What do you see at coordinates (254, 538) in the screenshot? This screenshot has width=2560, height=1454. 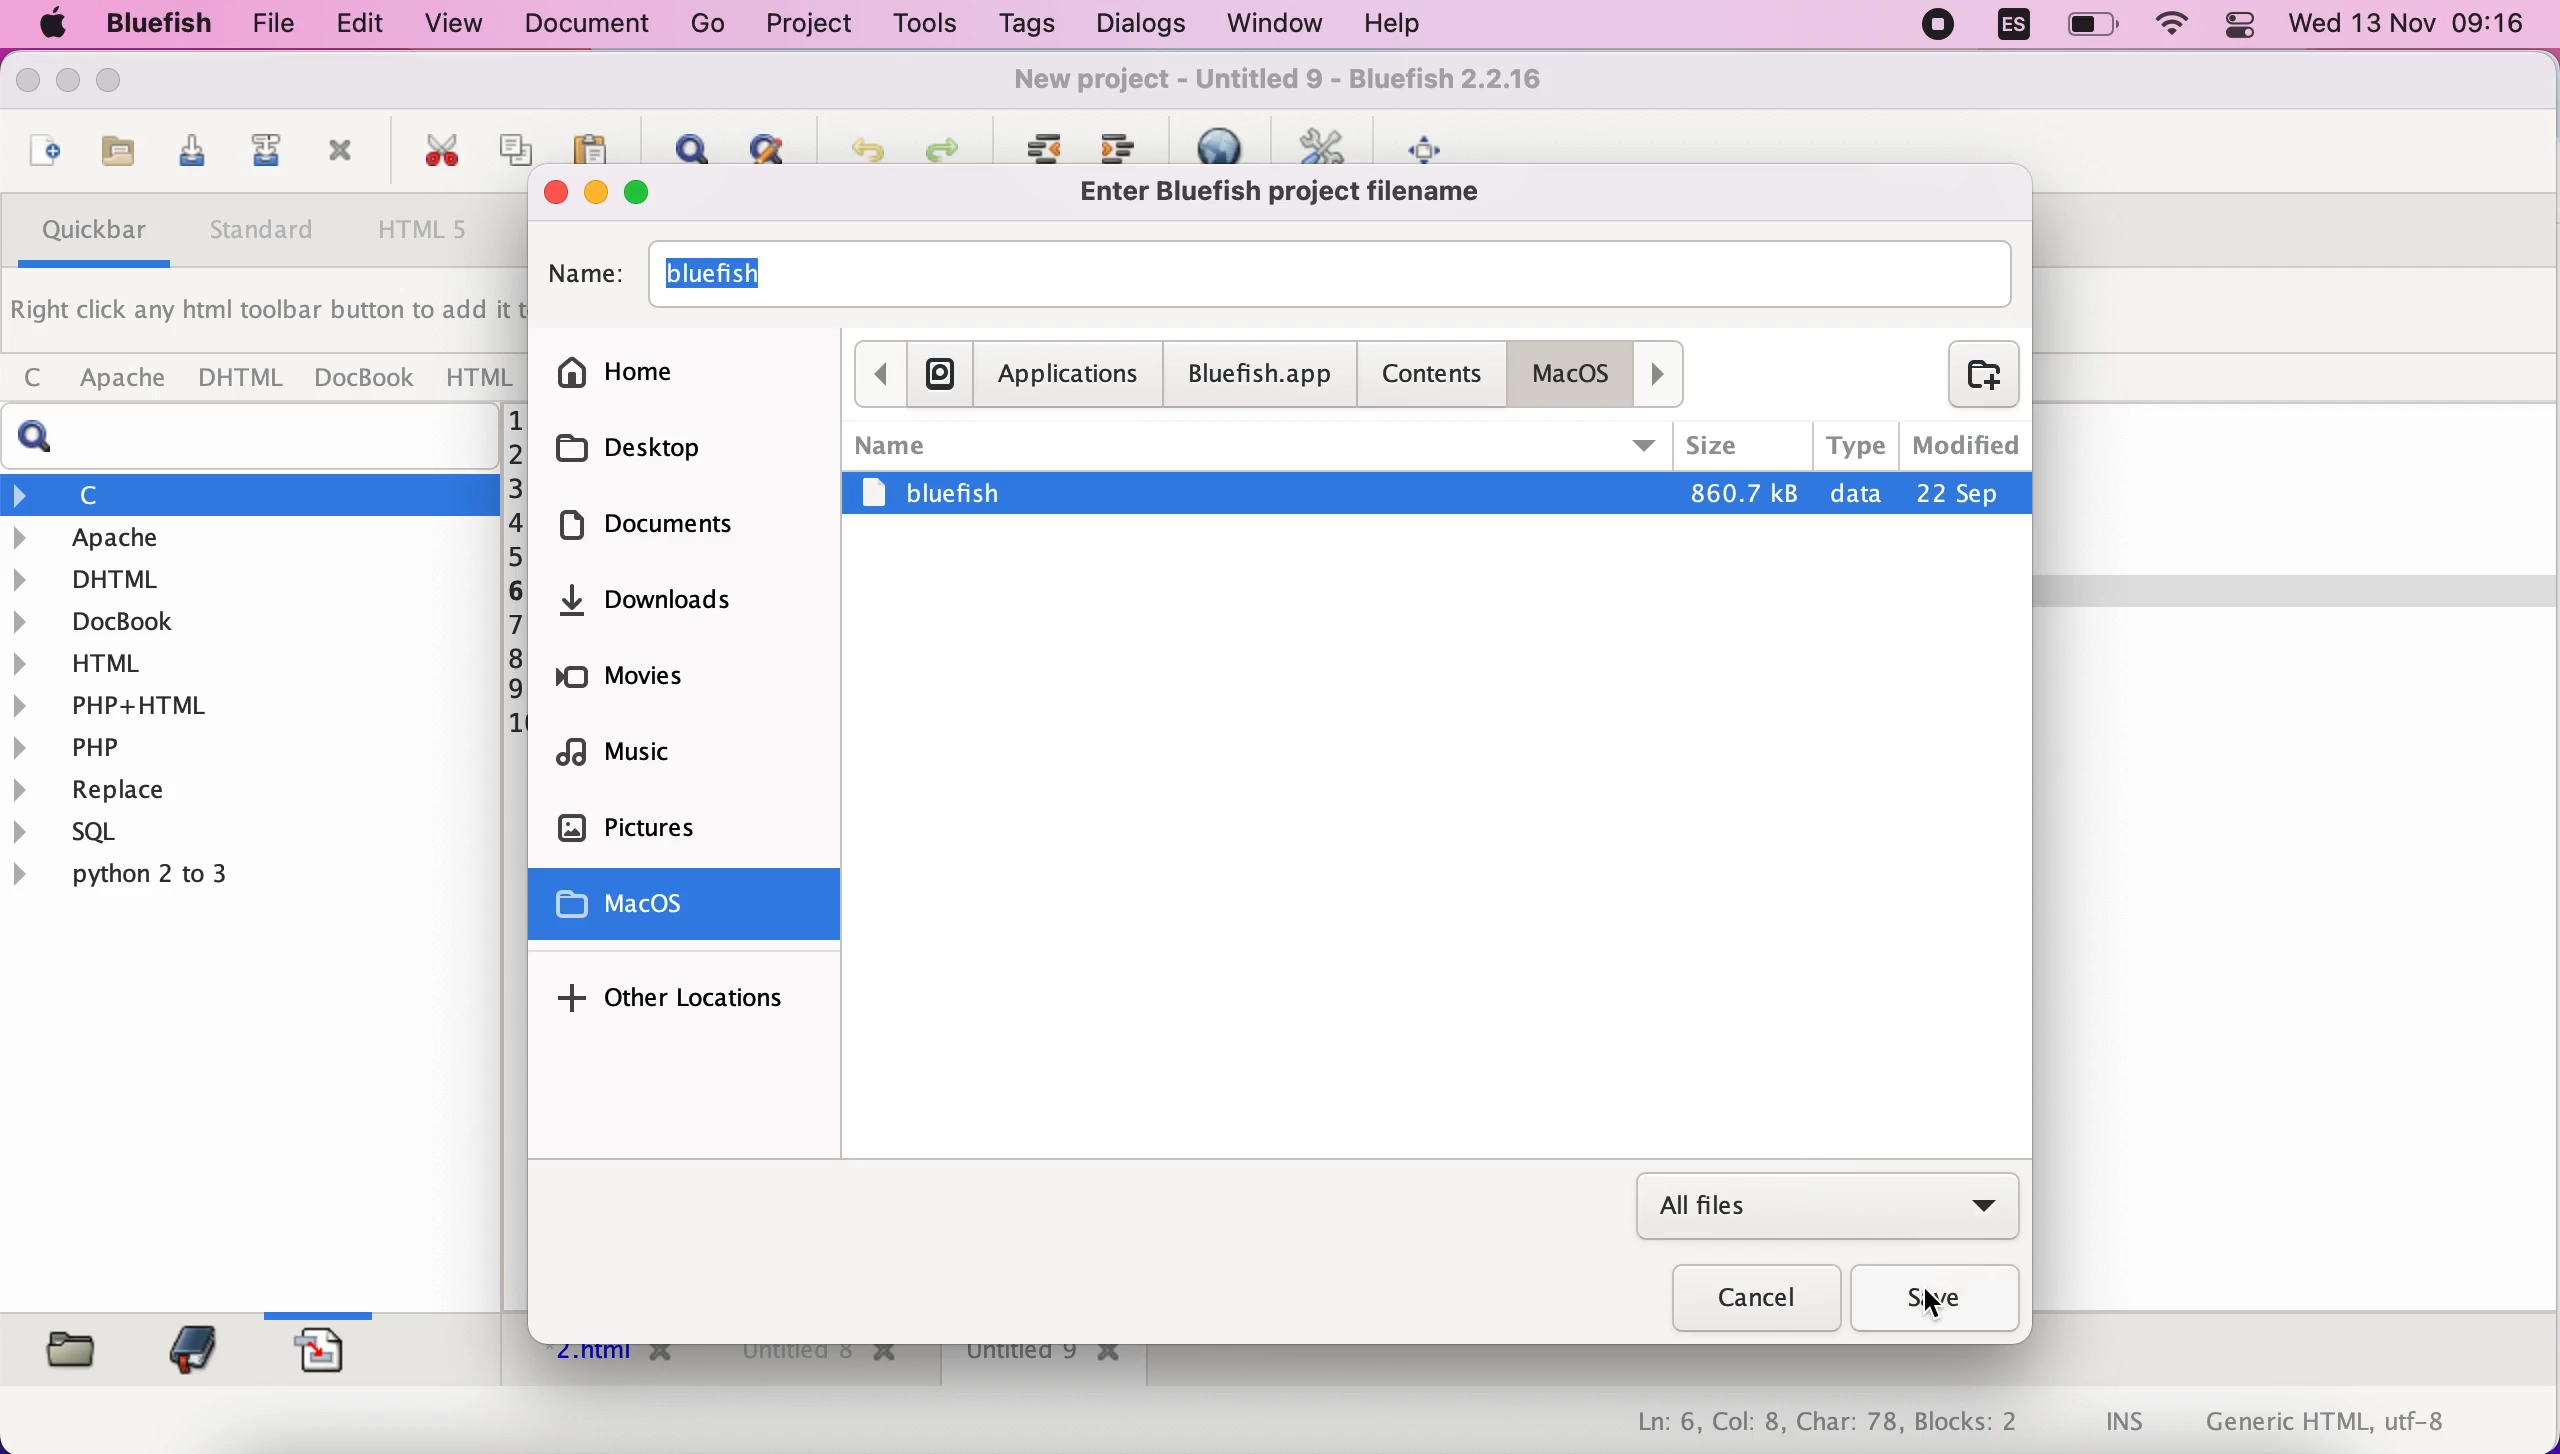 I see `apache` at bounding box center [254, 538].